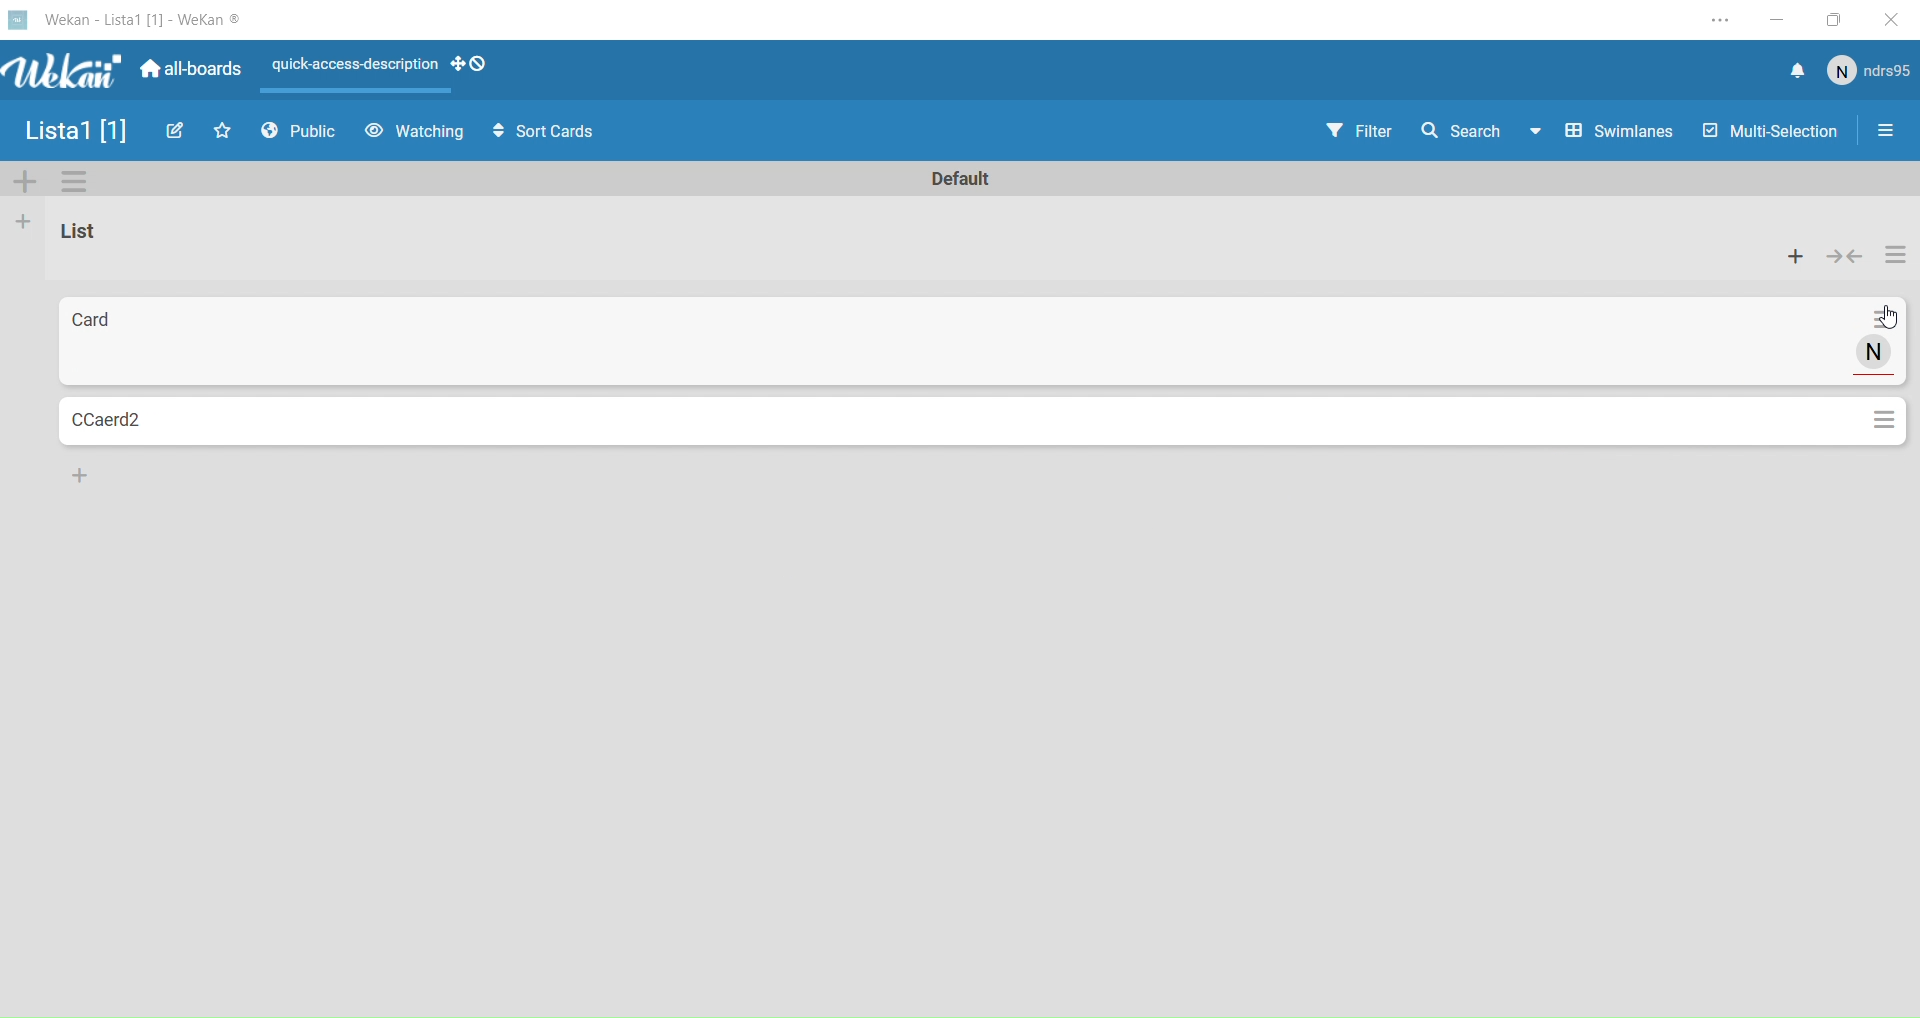 This screenshot has width=1920, height=1018. What do you see at coordinates (79, 180) in the screenshot?
I see `Settings` at bounding box center [79, 180].